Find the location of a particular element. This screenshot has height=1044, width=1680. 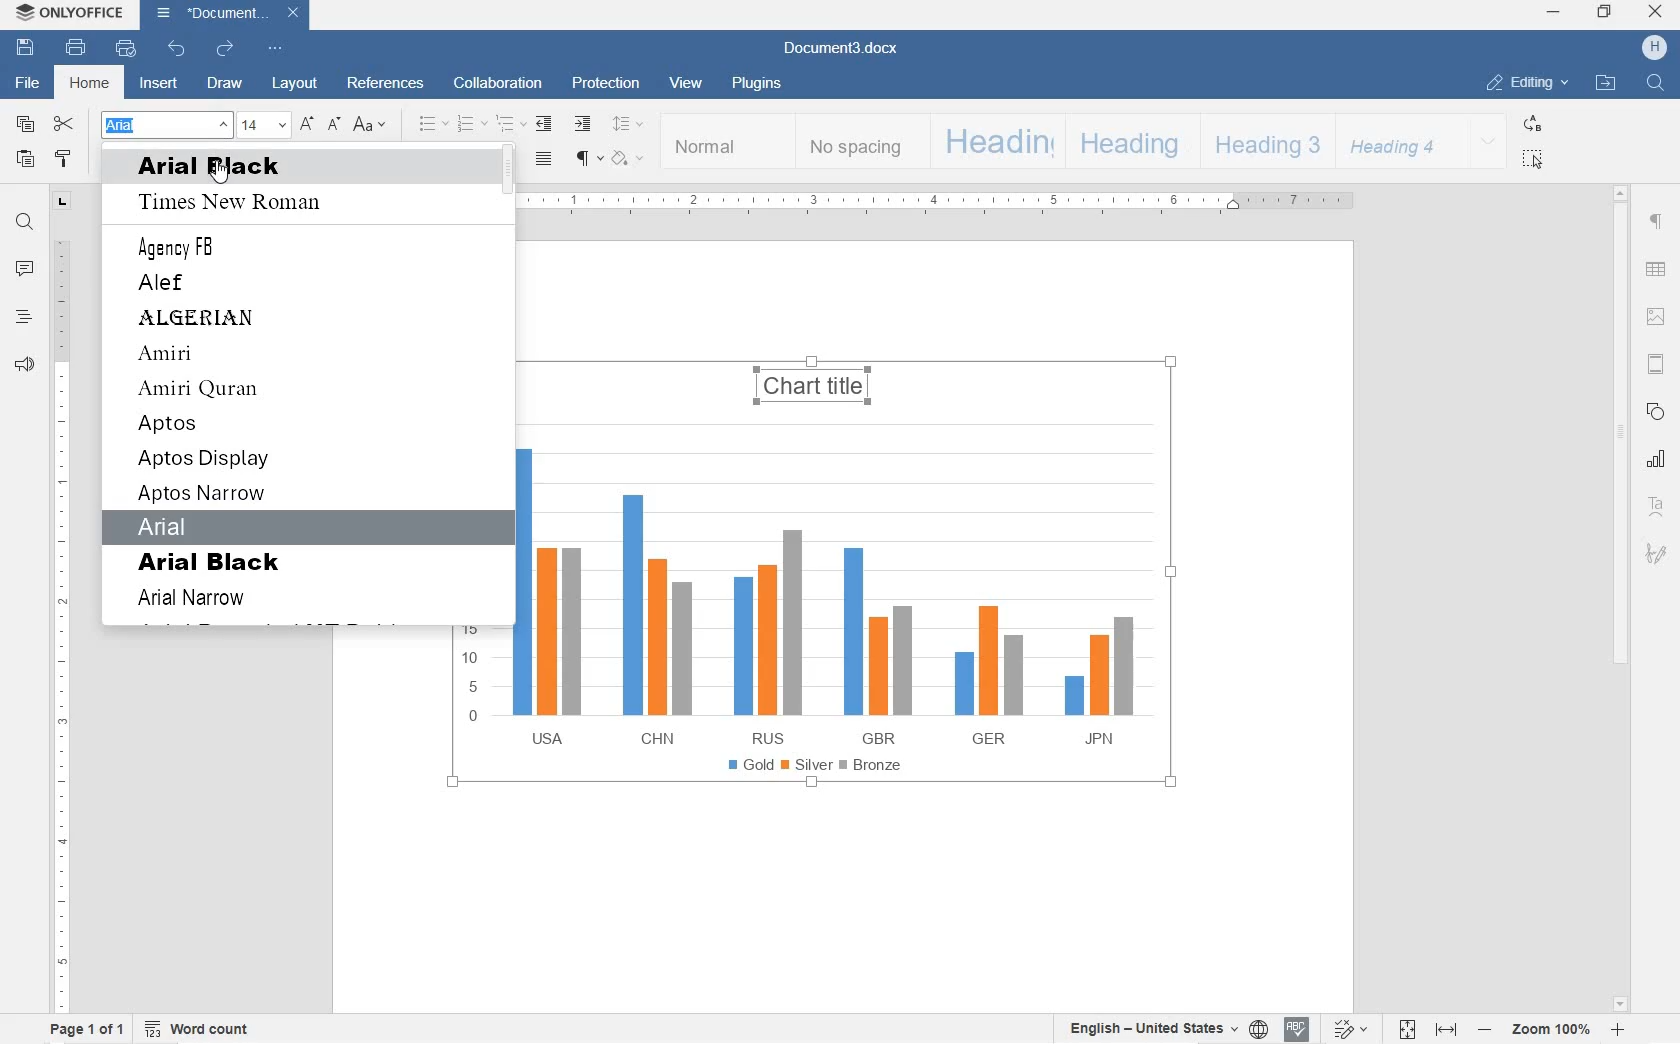

CHART TITLE HIGHLIGHTED is located at coordinates (810, 377).